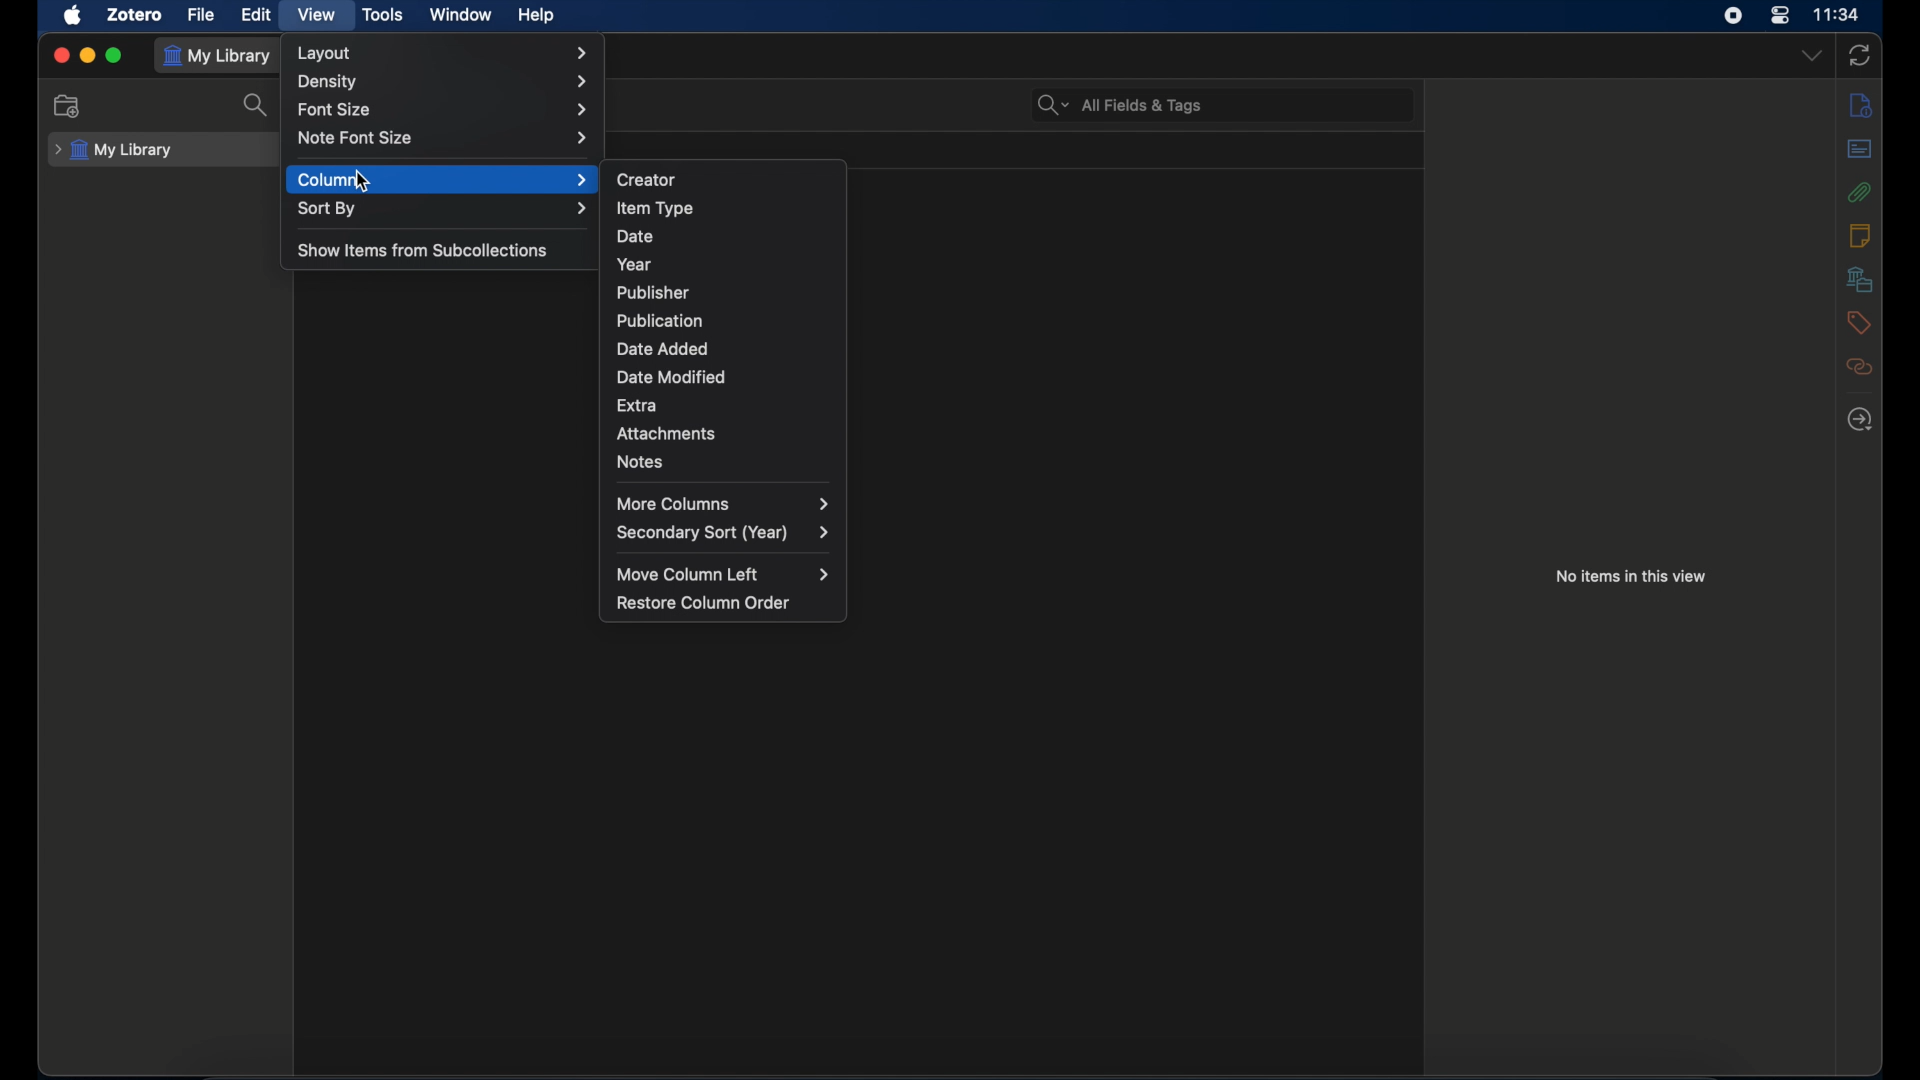 The height and width of the screenshot is (1080, 1920). I want to click on sort by, so click(443, 208).